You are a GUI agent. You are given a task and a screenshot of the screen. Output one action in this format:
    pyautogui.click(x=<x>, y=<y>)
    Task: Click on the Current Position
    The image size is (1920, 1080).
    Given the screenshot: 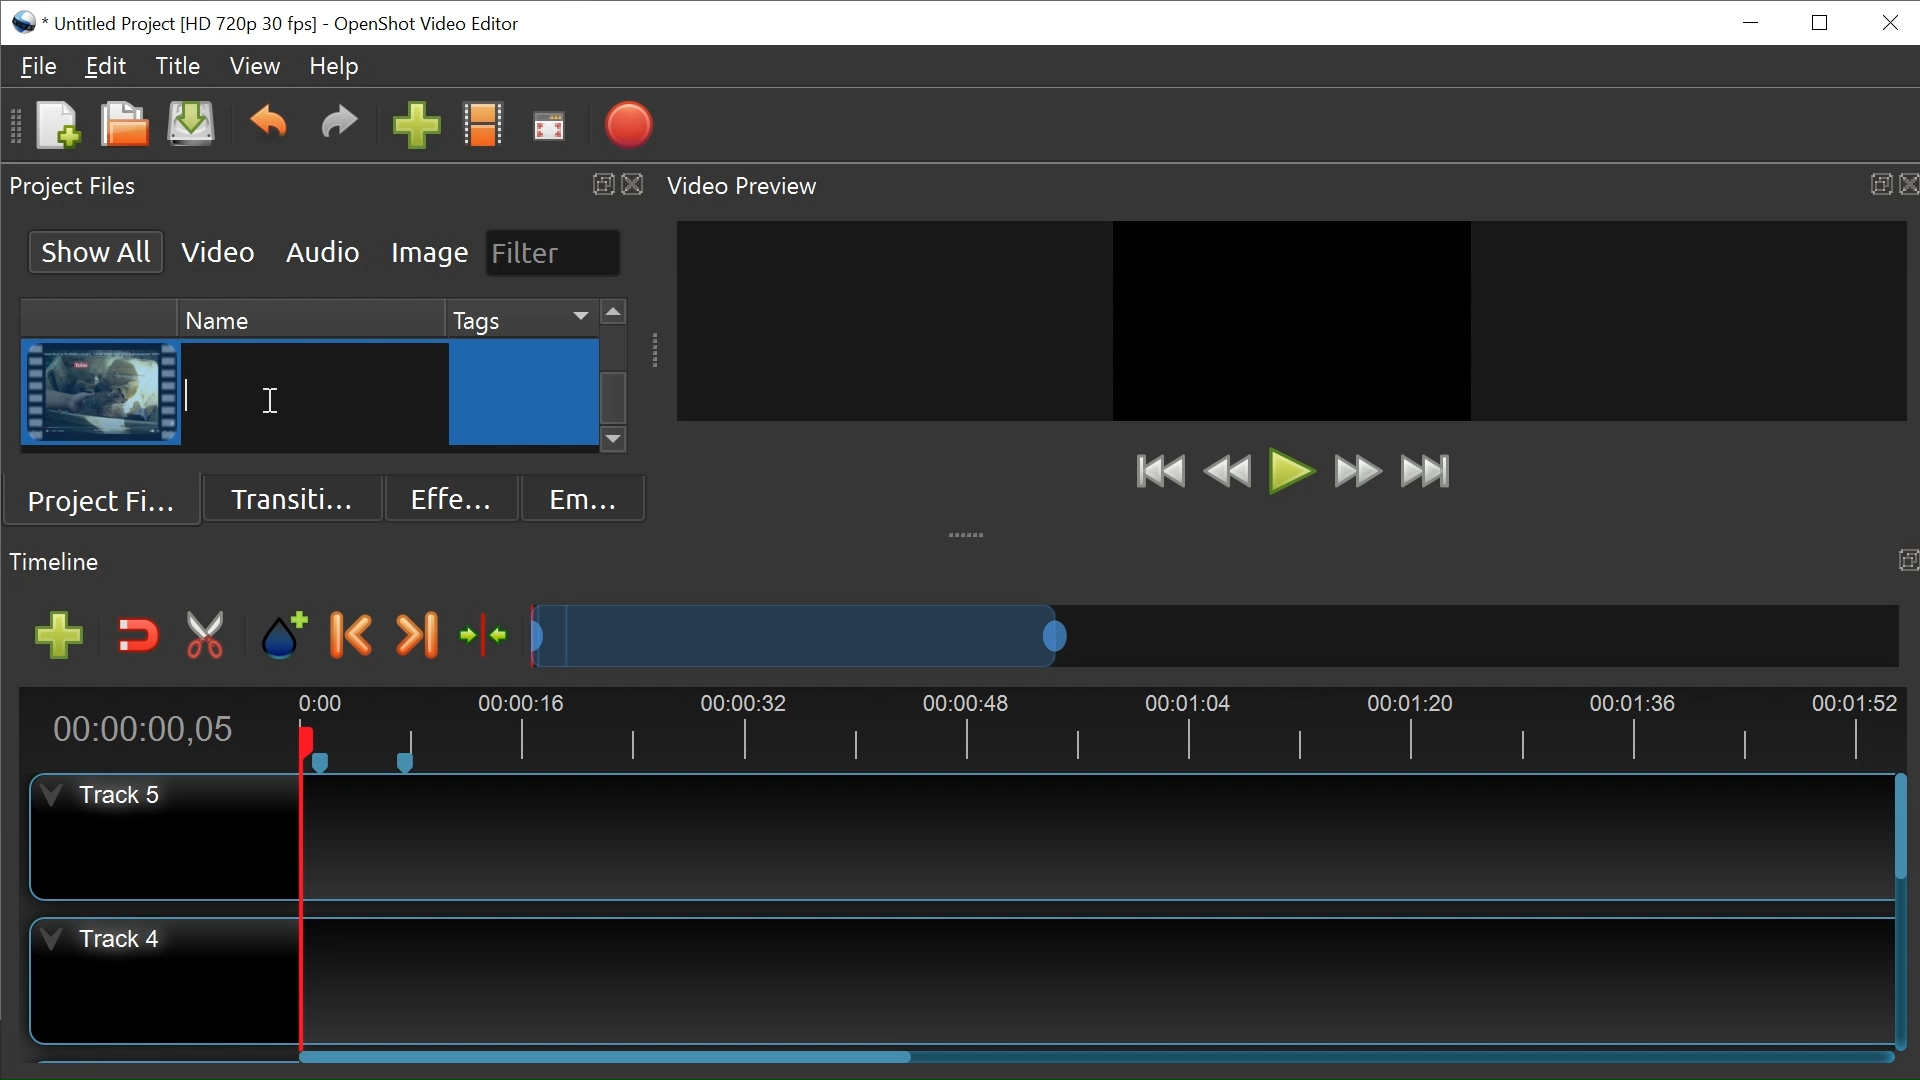 What is the action you would take?
    pyautogui.click(x=142, y=732)
    